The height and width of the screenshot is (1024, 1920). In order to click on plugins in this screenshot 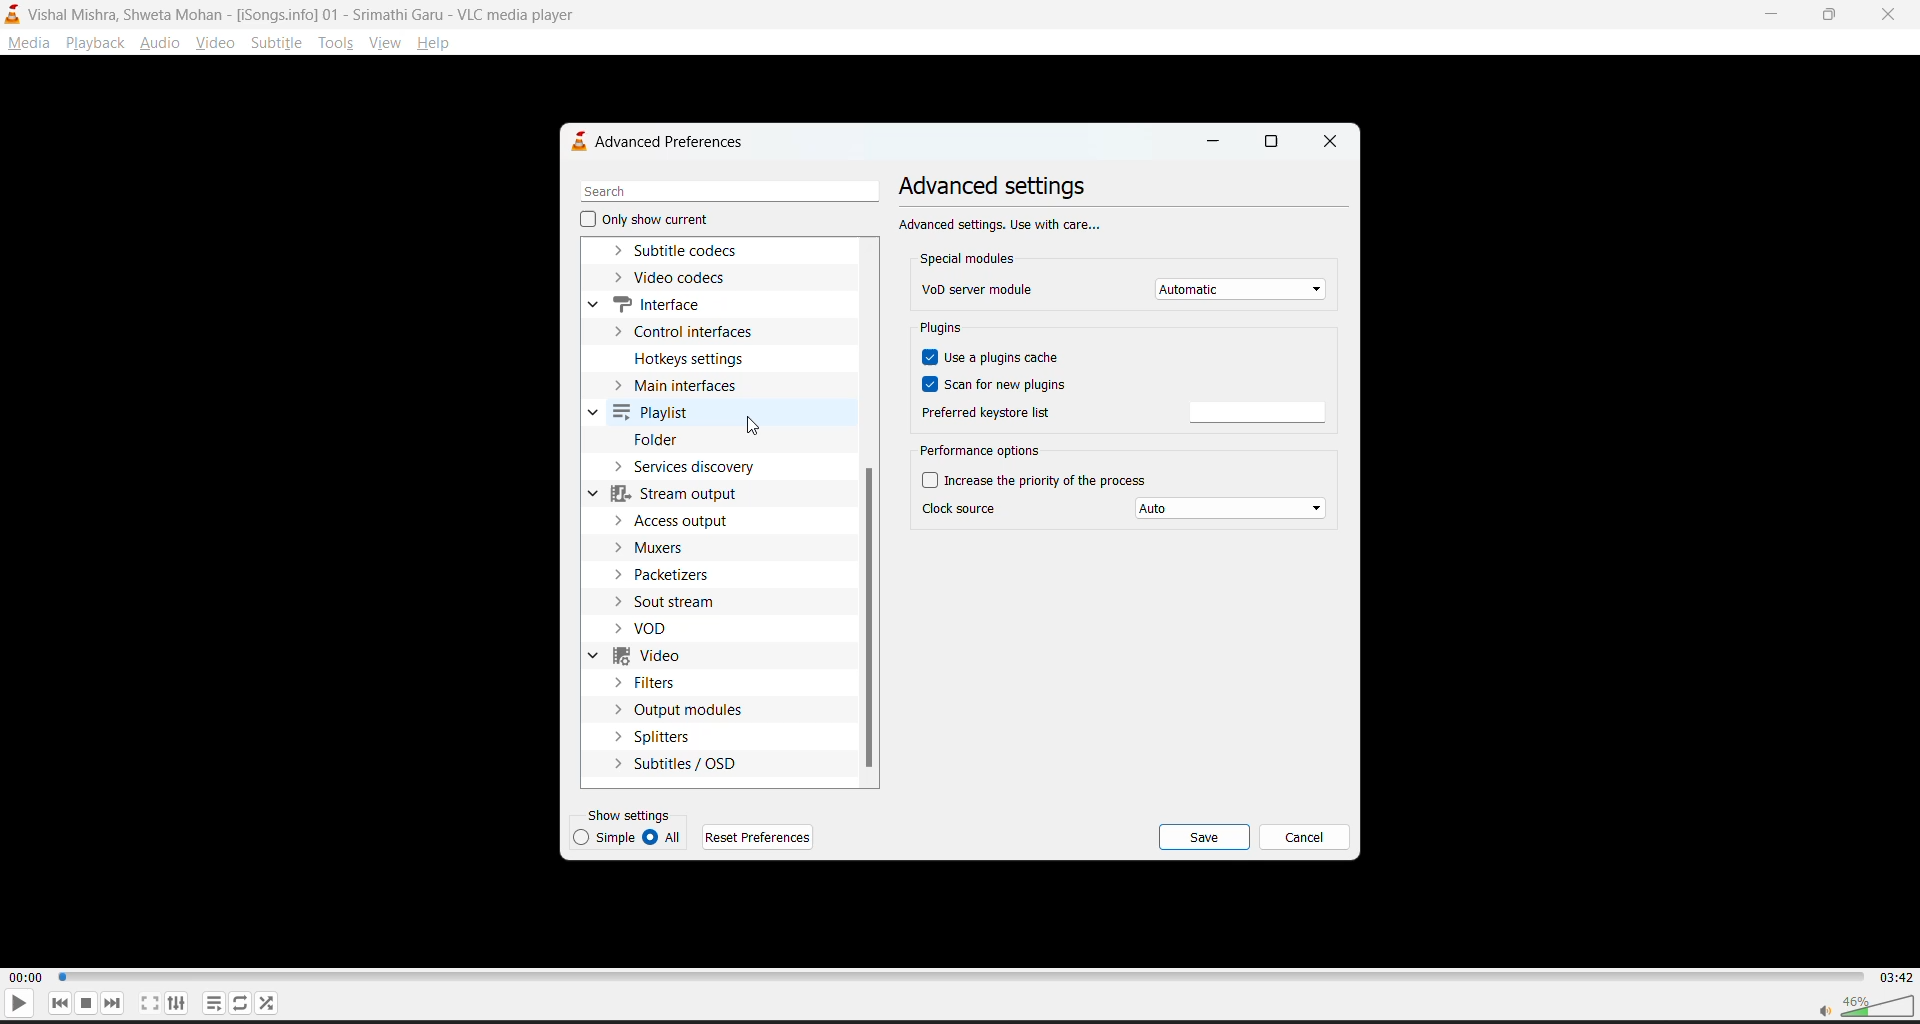, I will do `click(943, 329)`.